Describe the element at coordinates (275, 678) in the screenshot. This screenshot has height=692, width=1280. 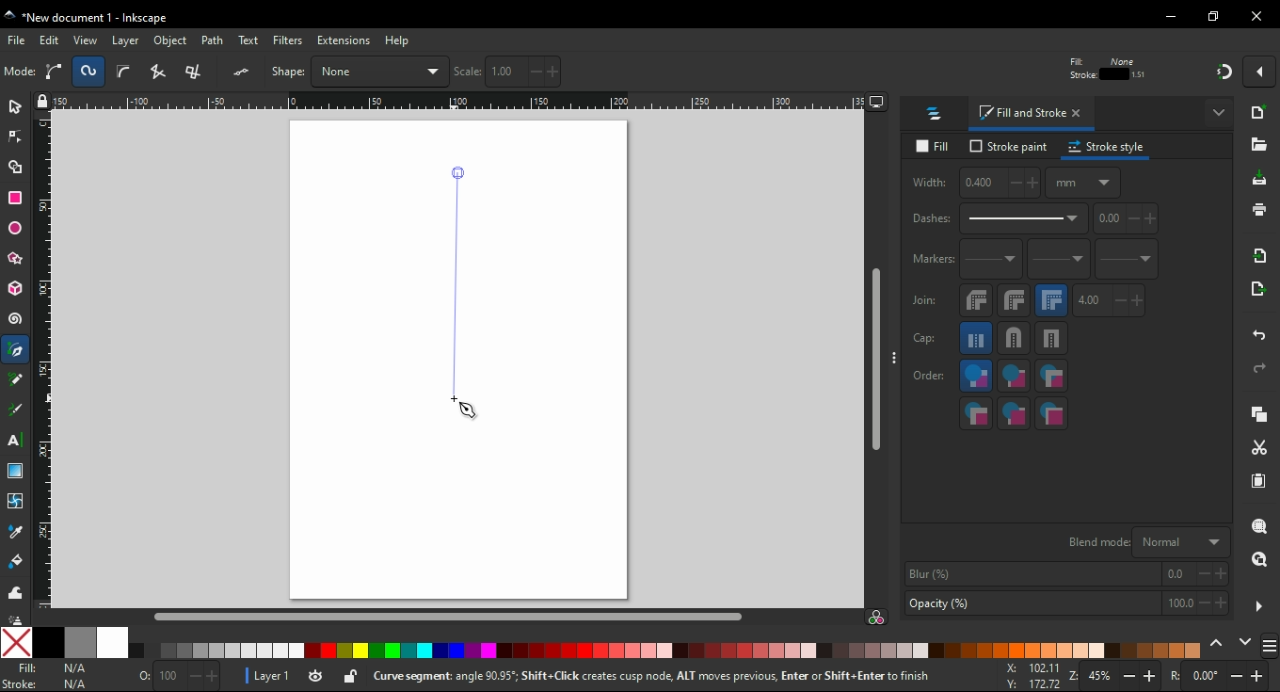
I see `Layer 1` at that location.